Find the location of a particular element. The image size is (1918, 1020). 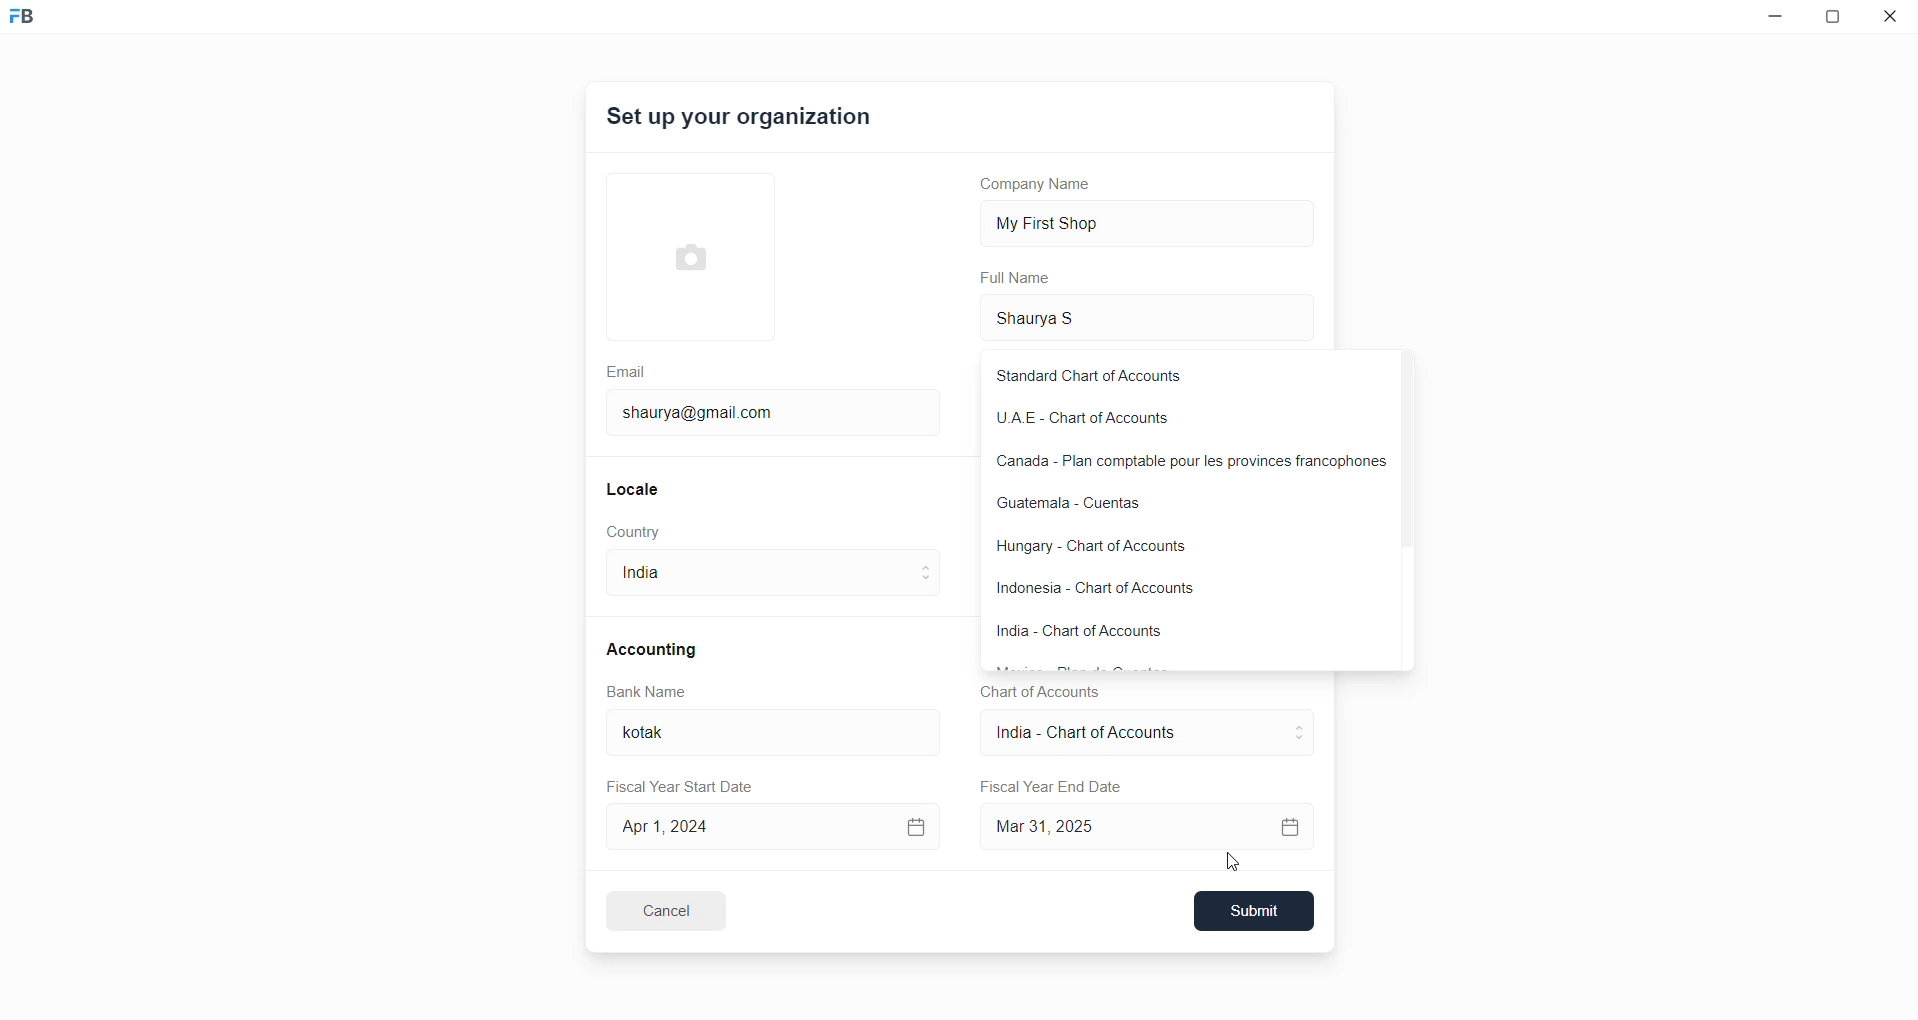

shaurya@gmail.com is located at coordinates (705, 410).